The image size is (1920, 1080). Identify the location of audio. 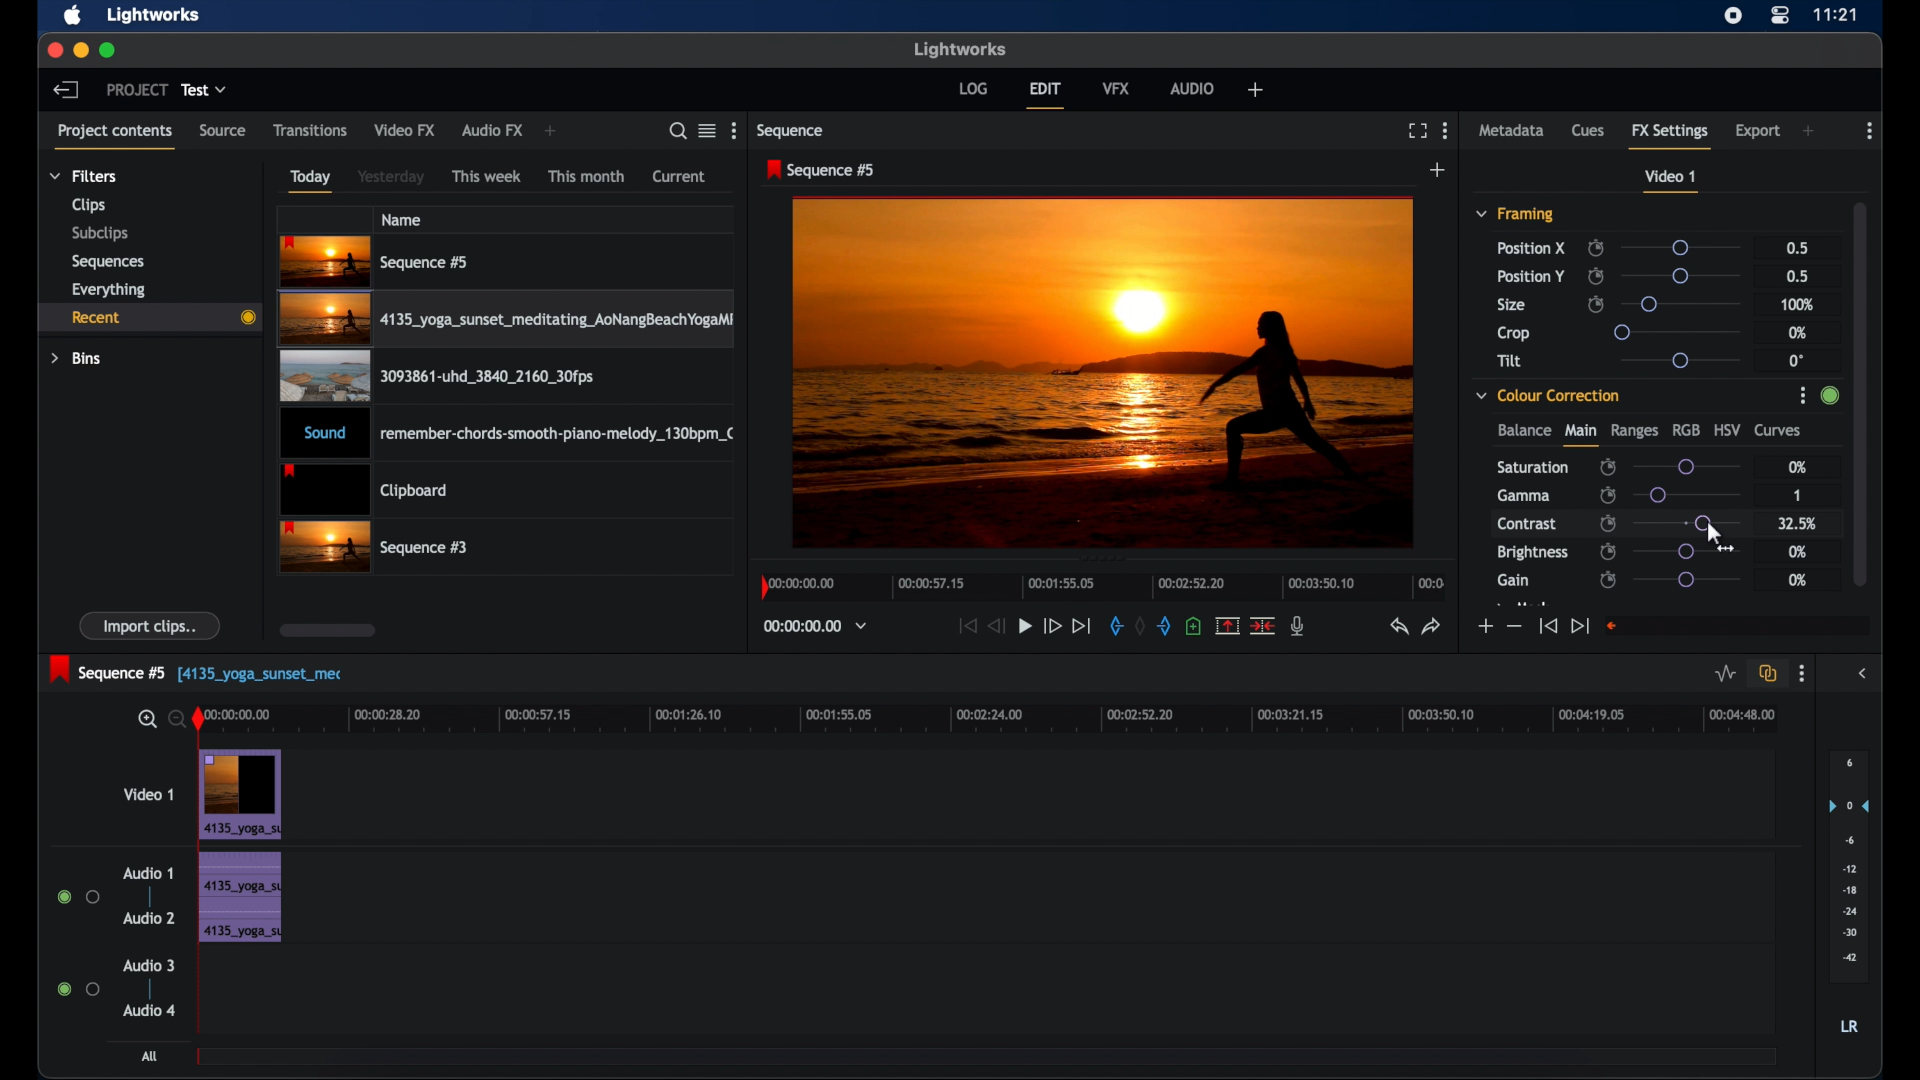
(1193, 88).